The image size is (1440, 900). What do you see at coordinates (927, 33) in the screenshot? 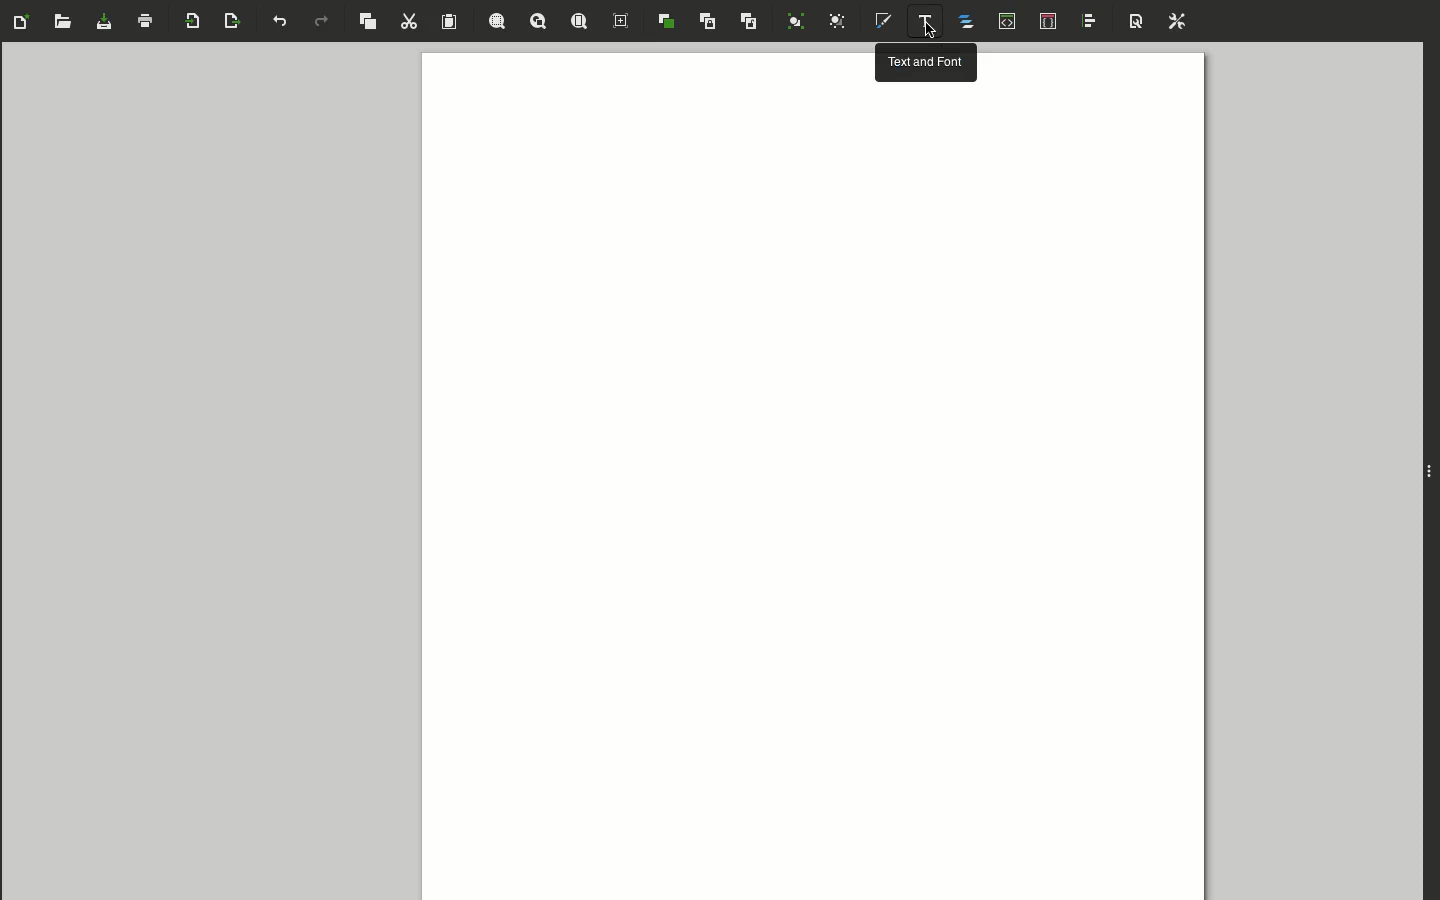
I see `Cursor` at bounding box center [927, 33].